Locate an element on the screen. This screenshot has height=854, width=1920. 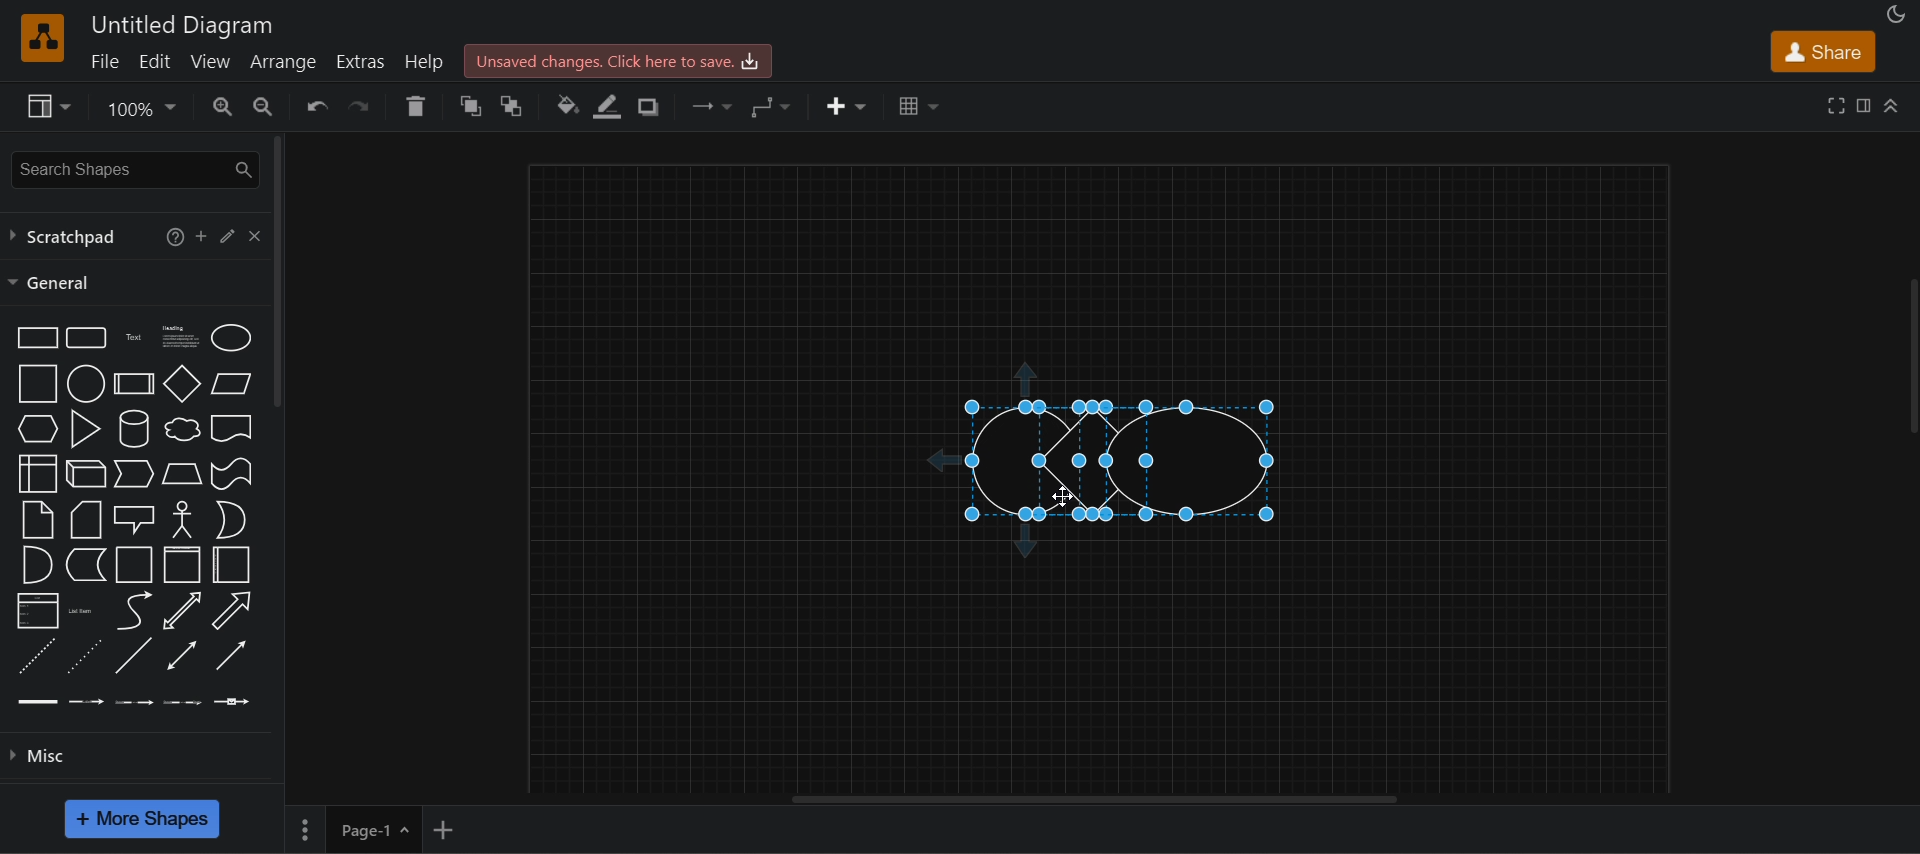
Bidirectional arrow is located at coordinates (182, 611).